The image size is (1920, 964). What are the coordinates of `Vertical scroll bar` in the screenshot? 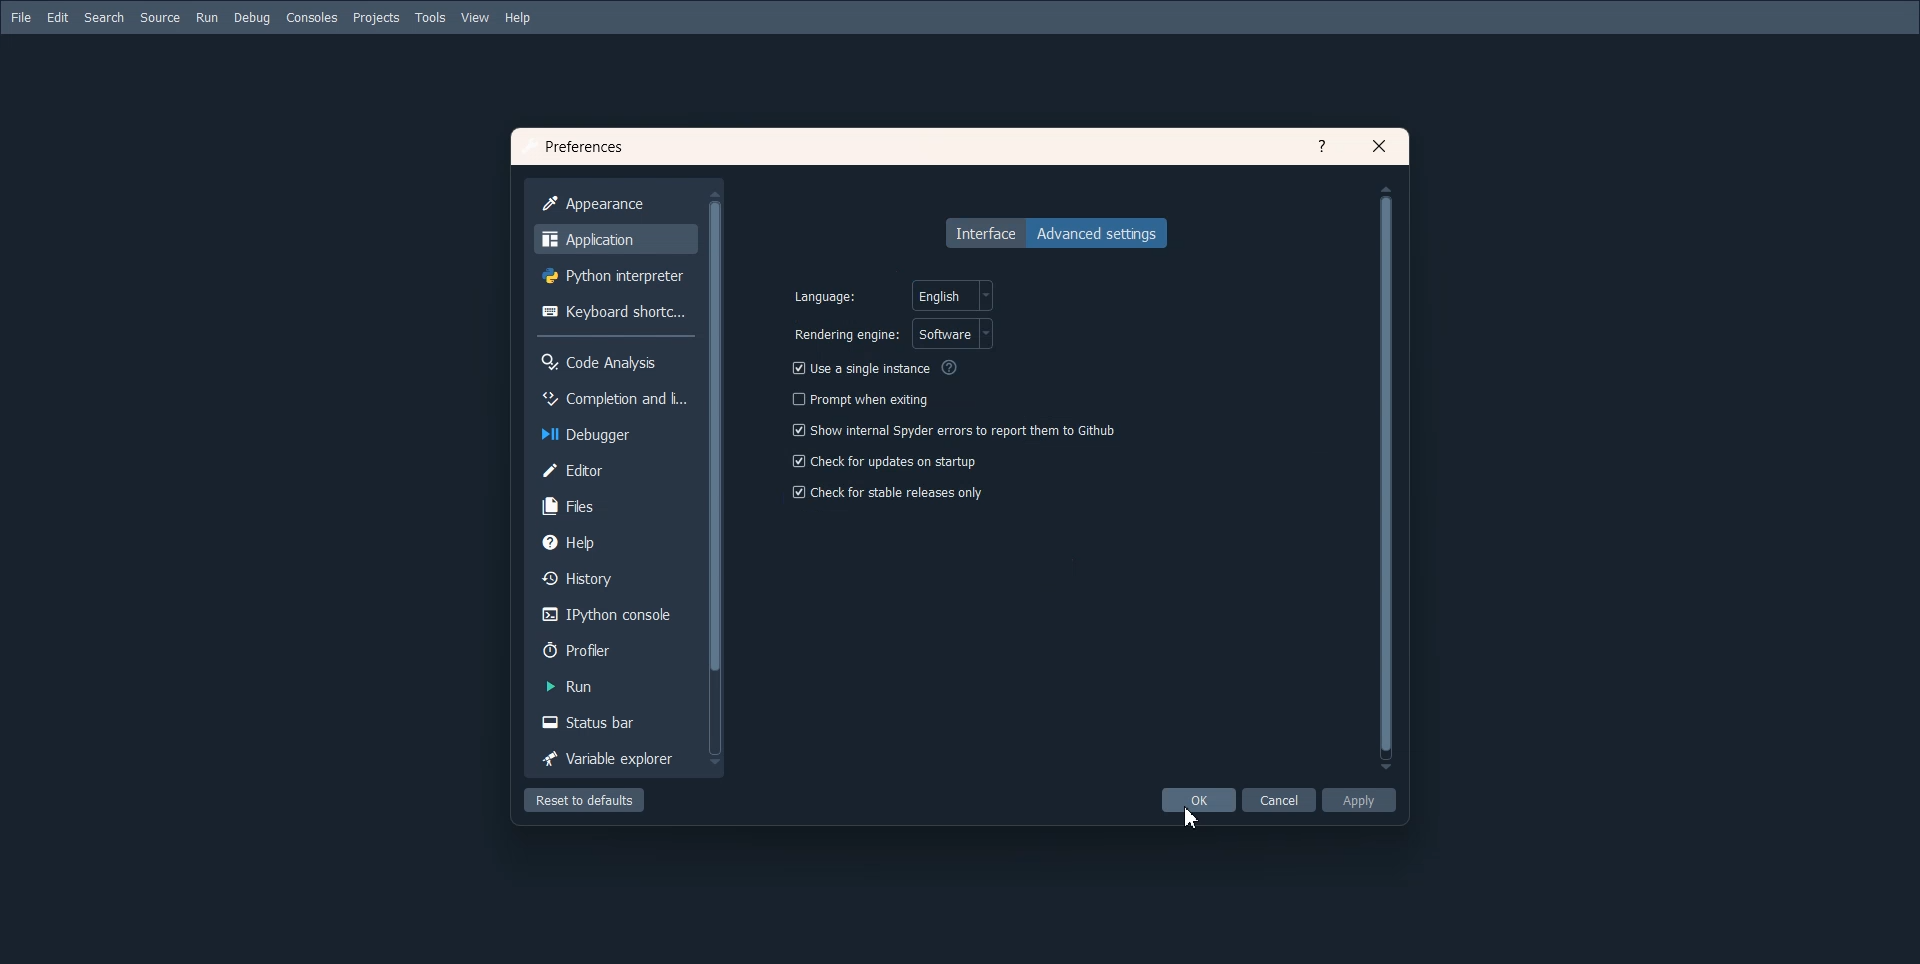 It's located at (1386, 476).